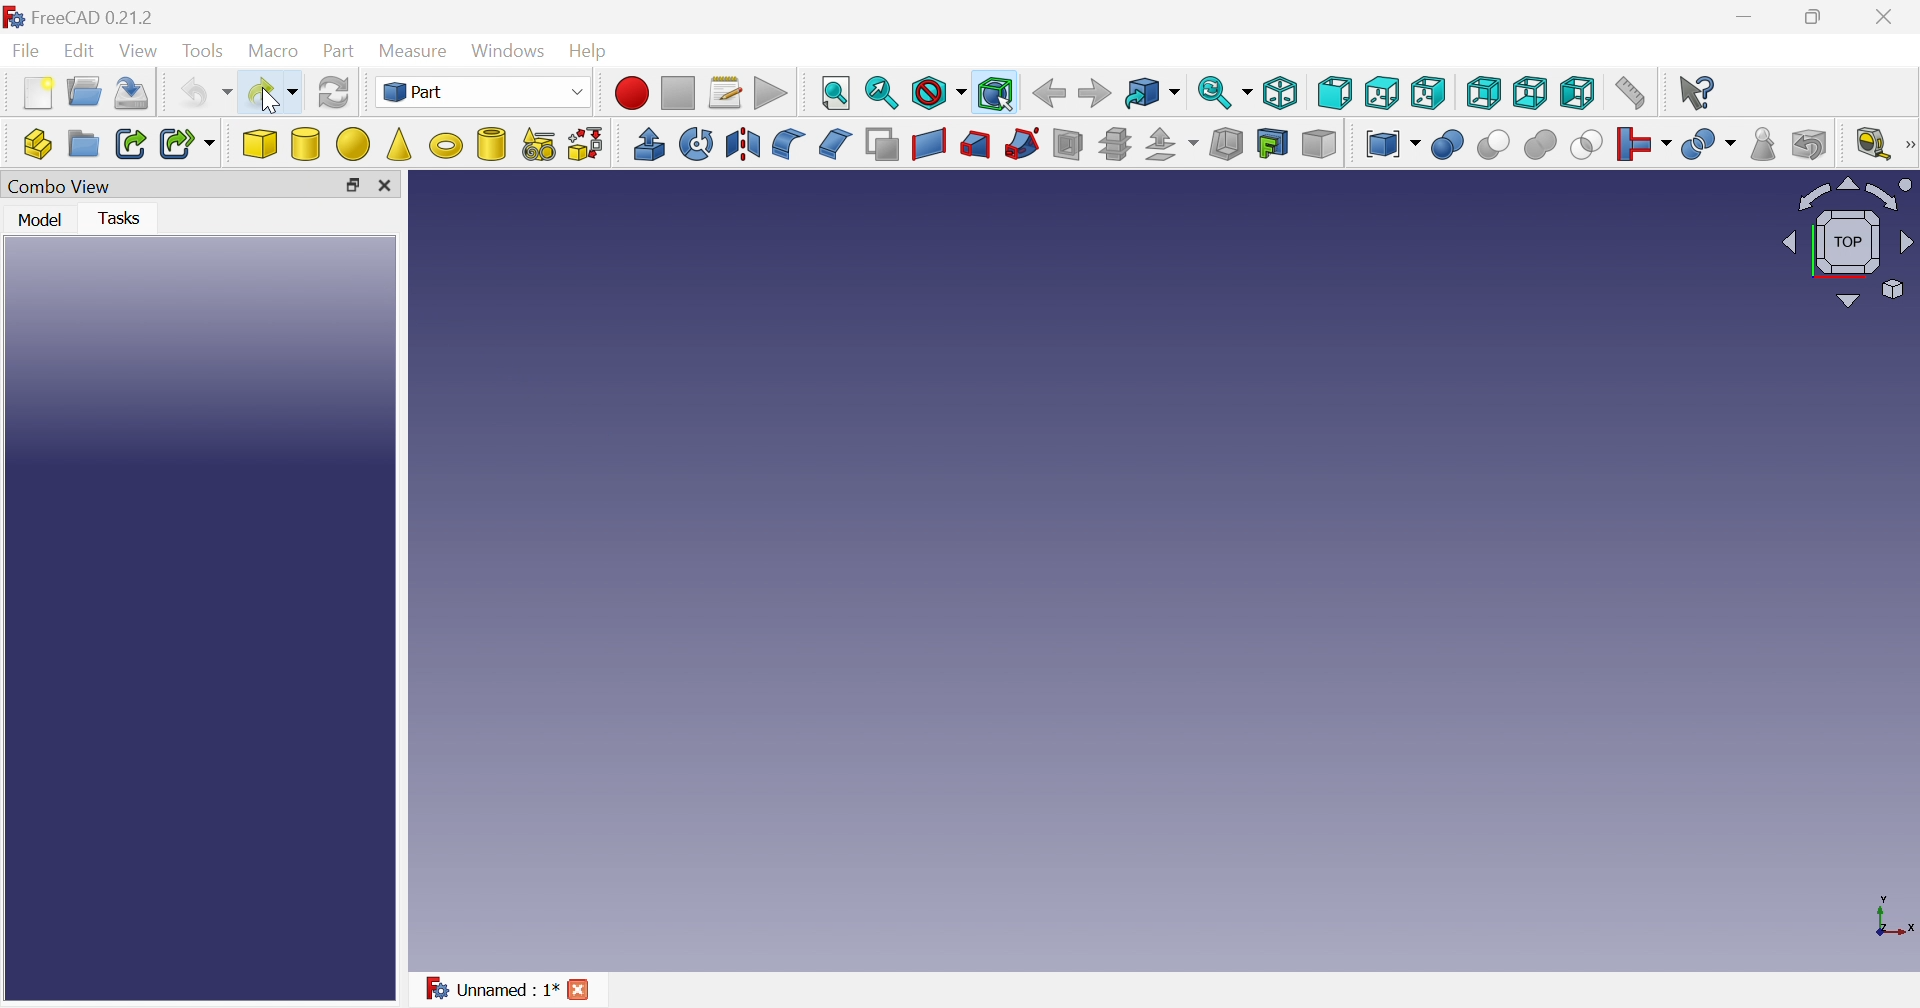 The image size is (1920, 1008). Describe the element at coordinates (1583, 144) in the screenshot. I see `Intersection` at that location.